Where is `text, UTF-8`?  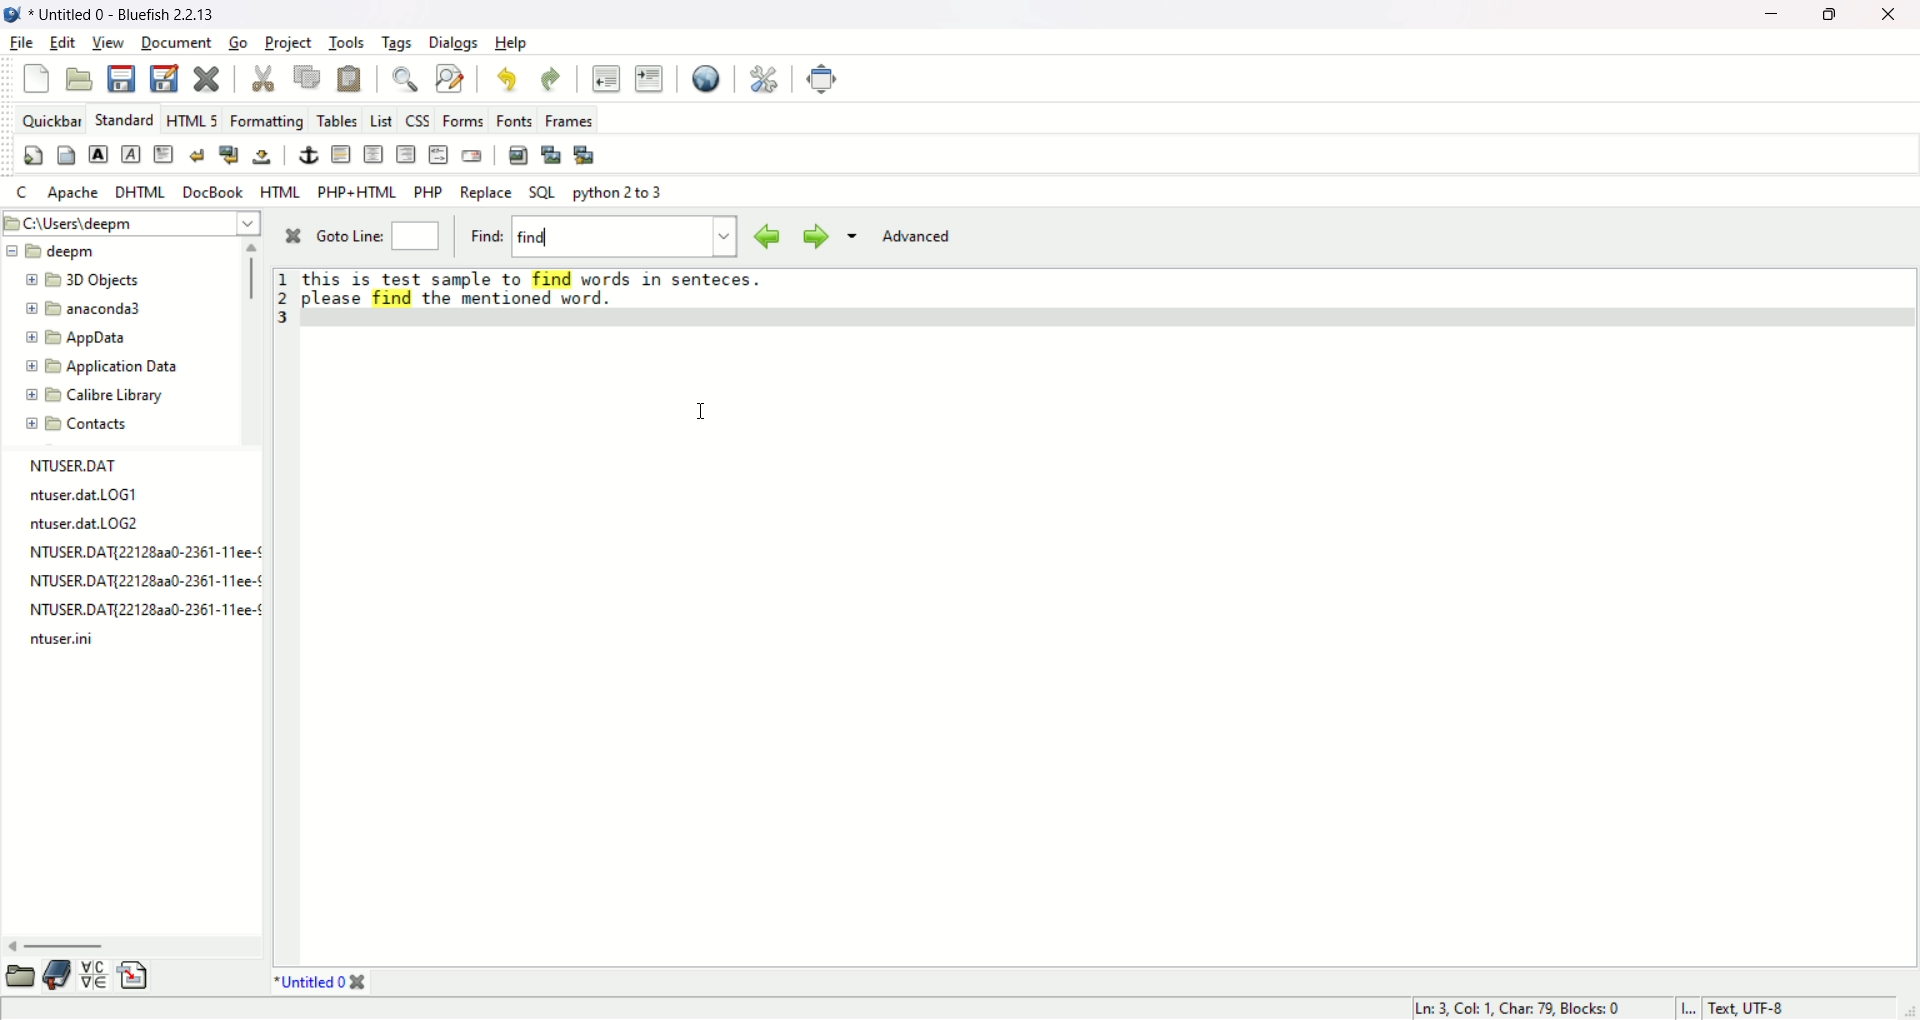 text, UTF-8 is located at coordinates (1759, 1009).